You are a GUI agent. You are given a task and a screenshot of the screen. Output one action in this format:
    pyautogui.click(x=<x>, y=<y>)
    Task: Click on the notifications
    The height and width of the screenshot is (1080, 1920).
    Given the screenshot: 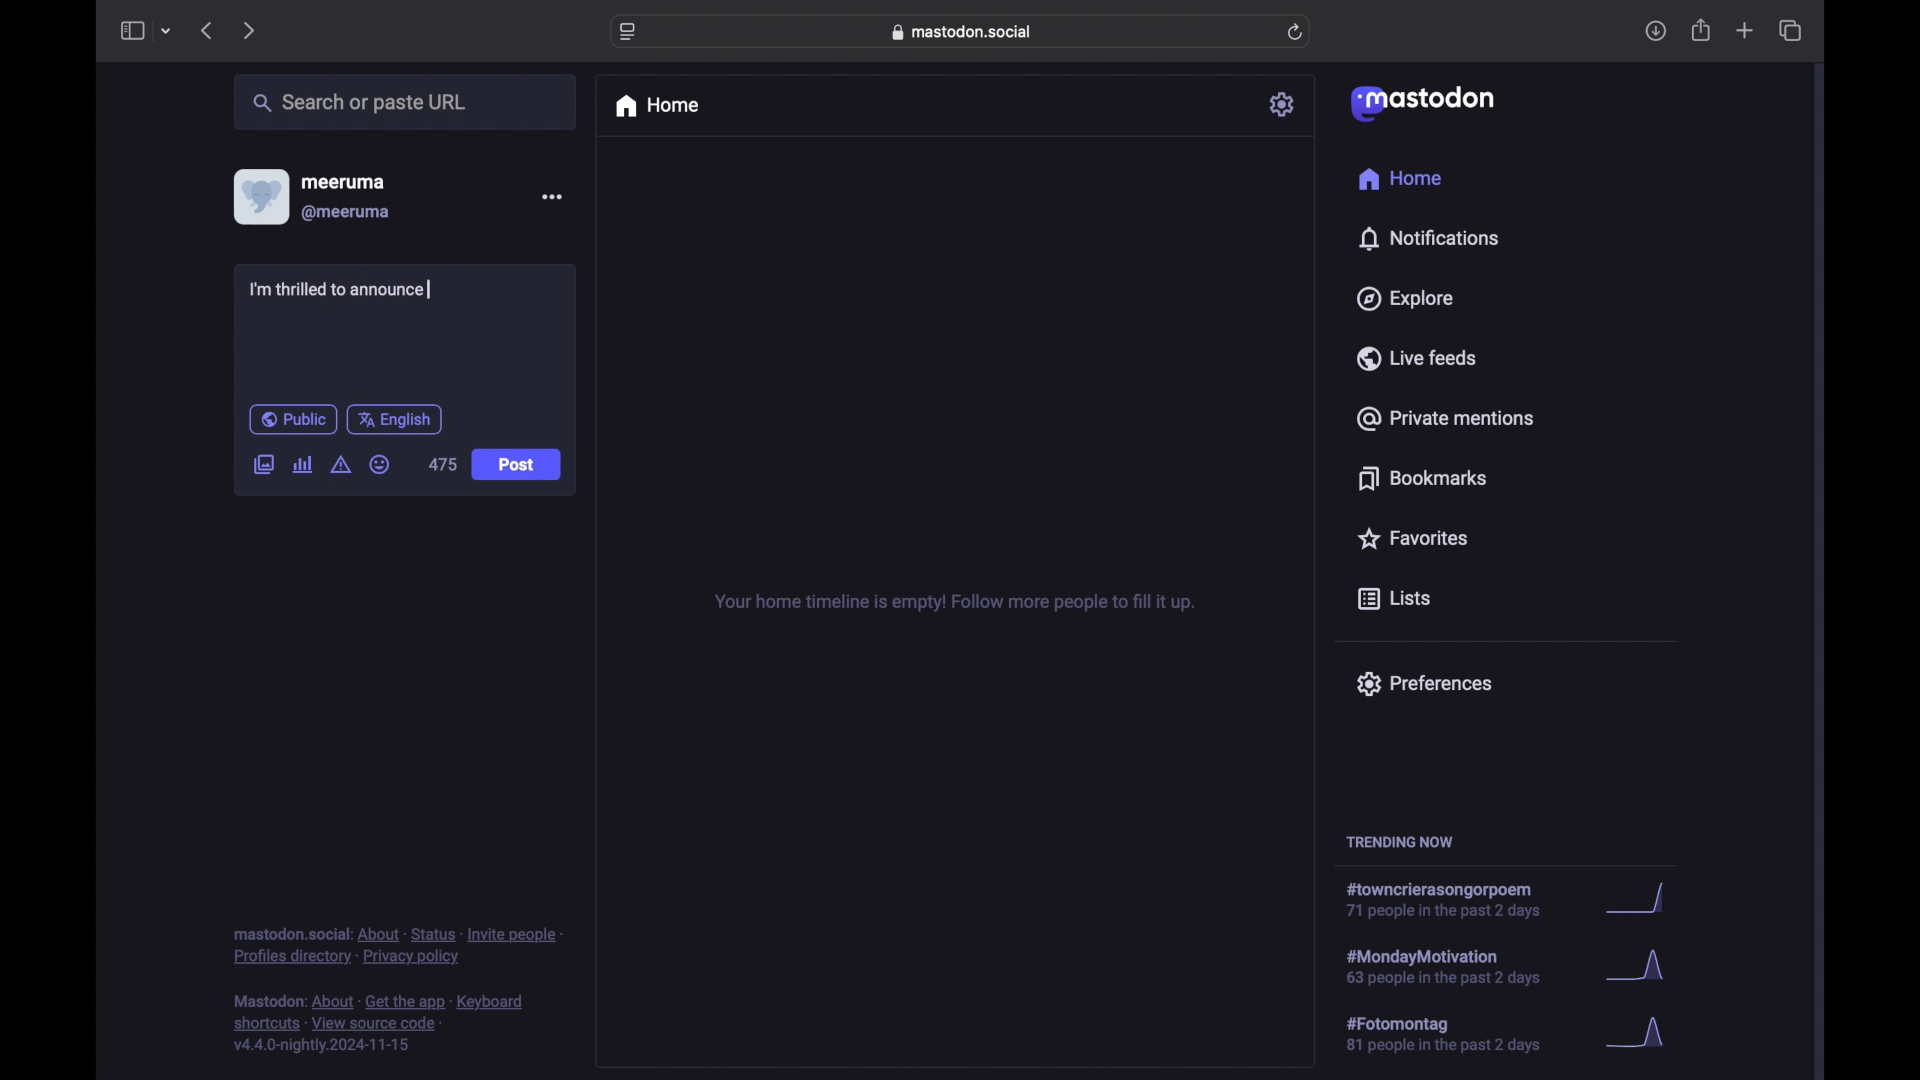 What is the action you would take?
    pyautogui.click(x=1428, y=239)
    